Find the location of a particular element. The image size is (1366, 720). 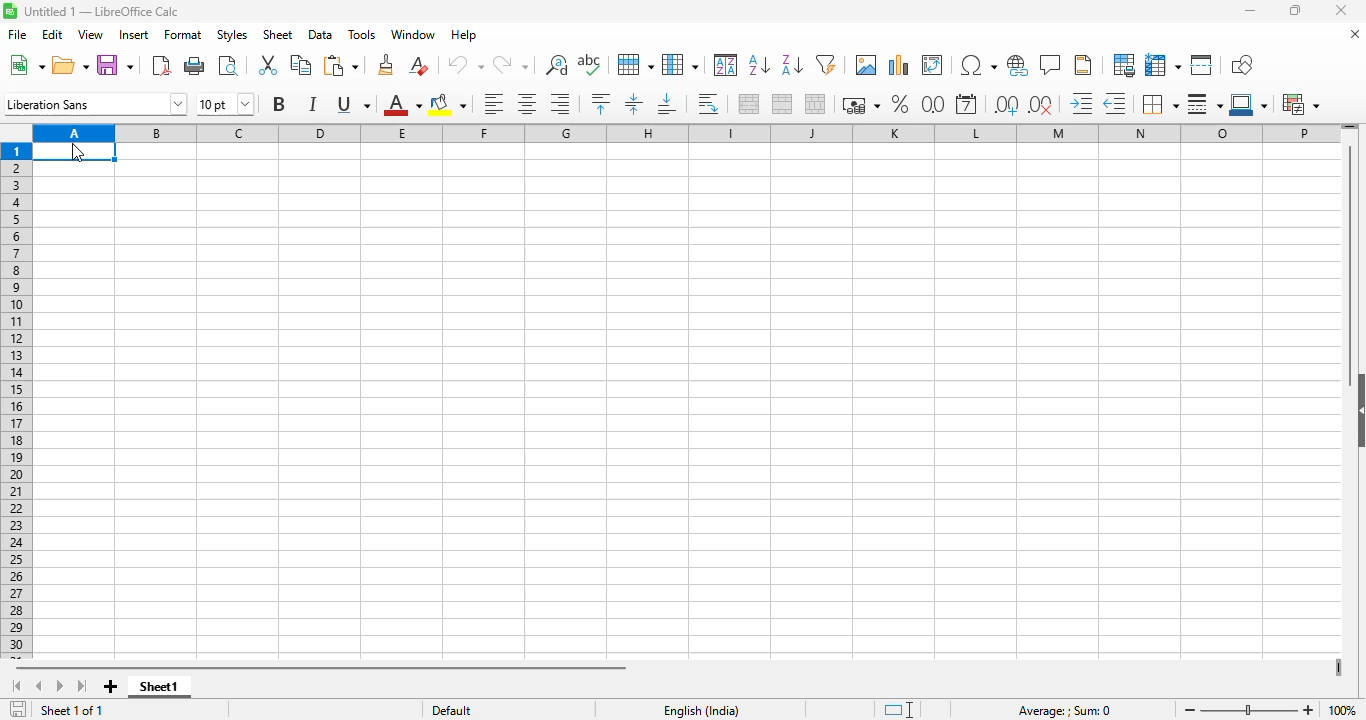

border style is located at coordinates (1205, 105).